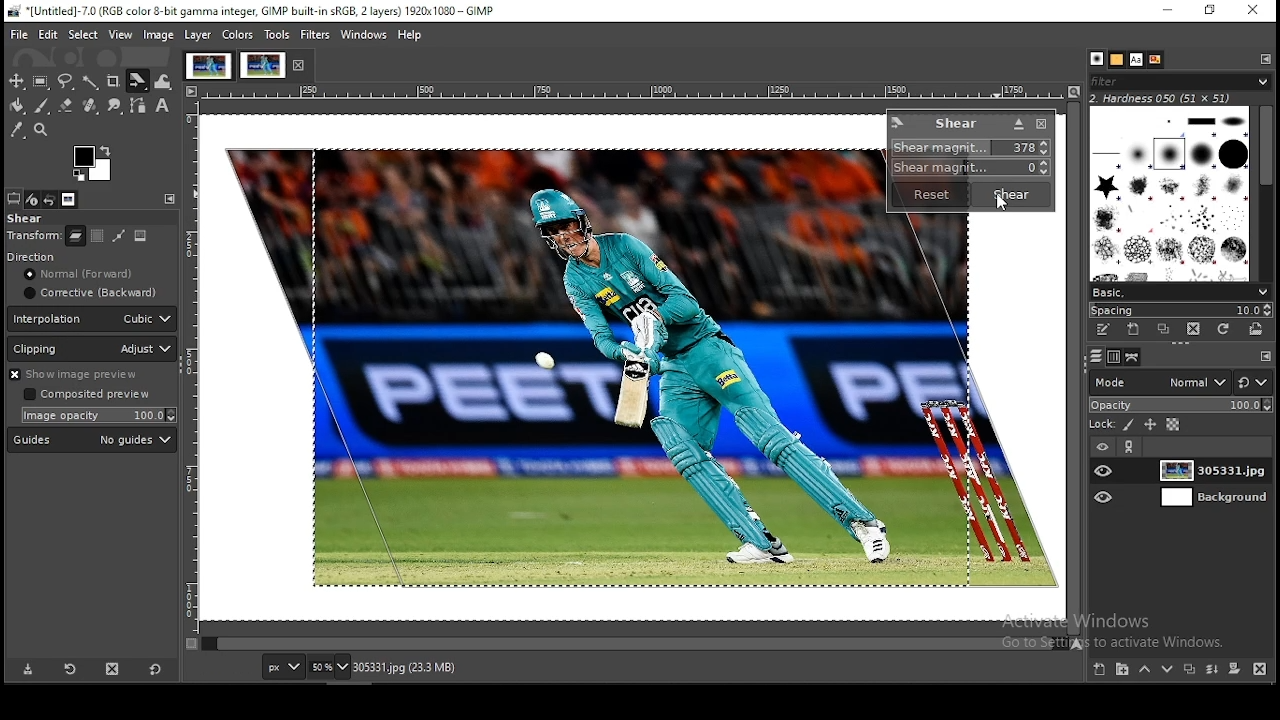  Describe the element at coordinates (406, 668) in the screenshot. I see `305331.jpg (23.3 mb)` at that location.